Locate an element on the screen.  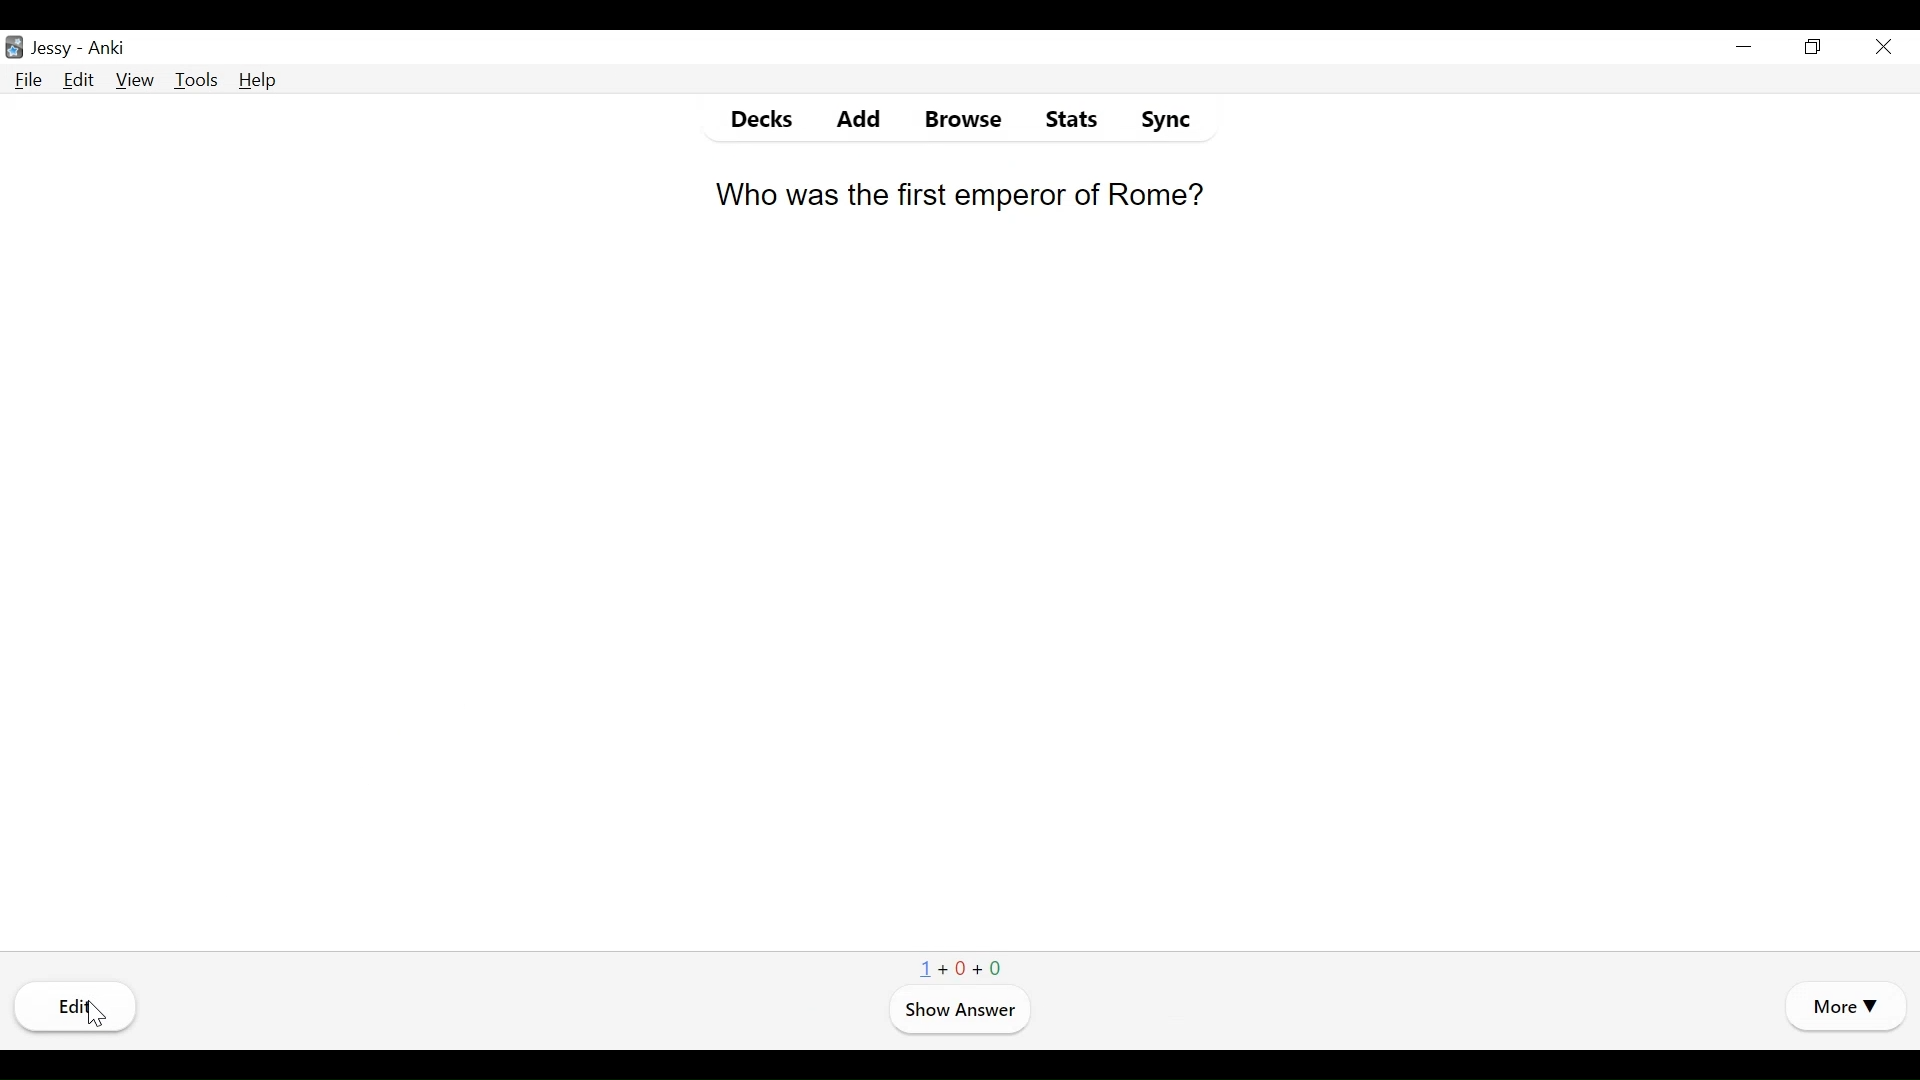
Decks is located at coordinates (753, 118).